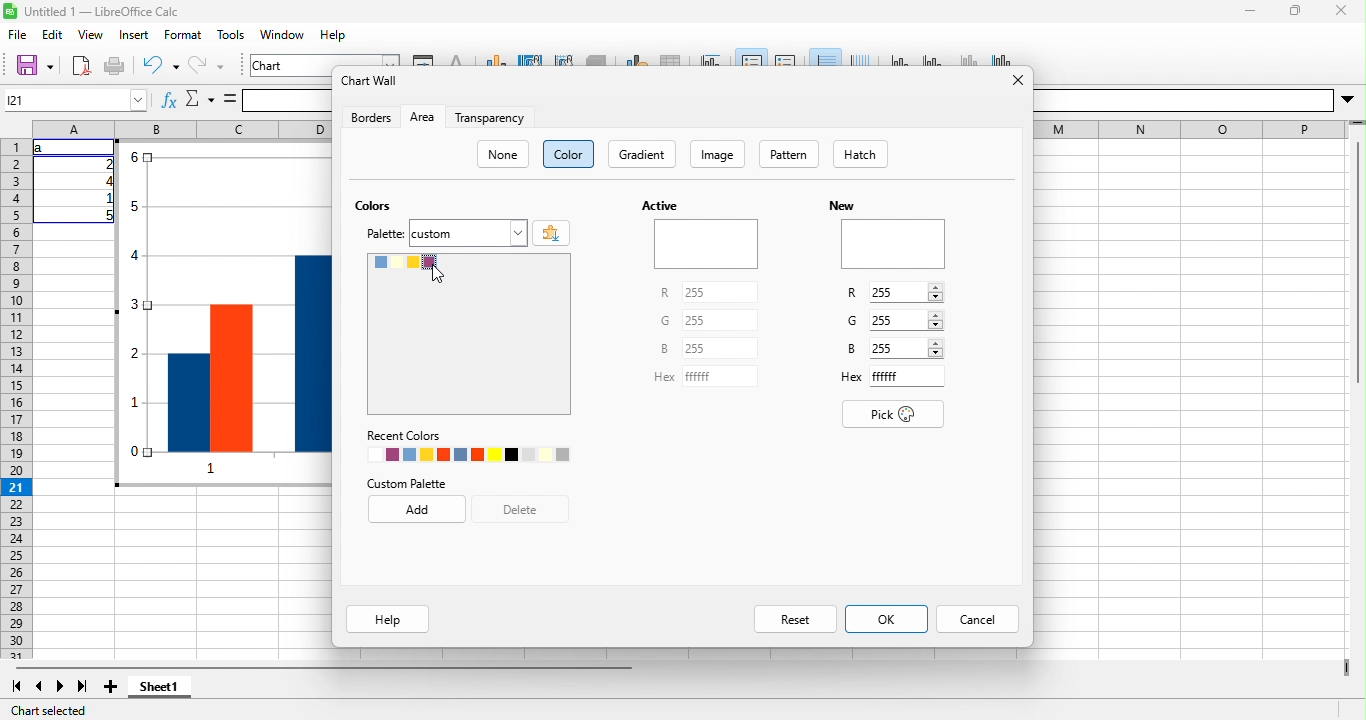 The width and height of the screenshot is (1366, 720). I want to click on close, so click(1018, 80).